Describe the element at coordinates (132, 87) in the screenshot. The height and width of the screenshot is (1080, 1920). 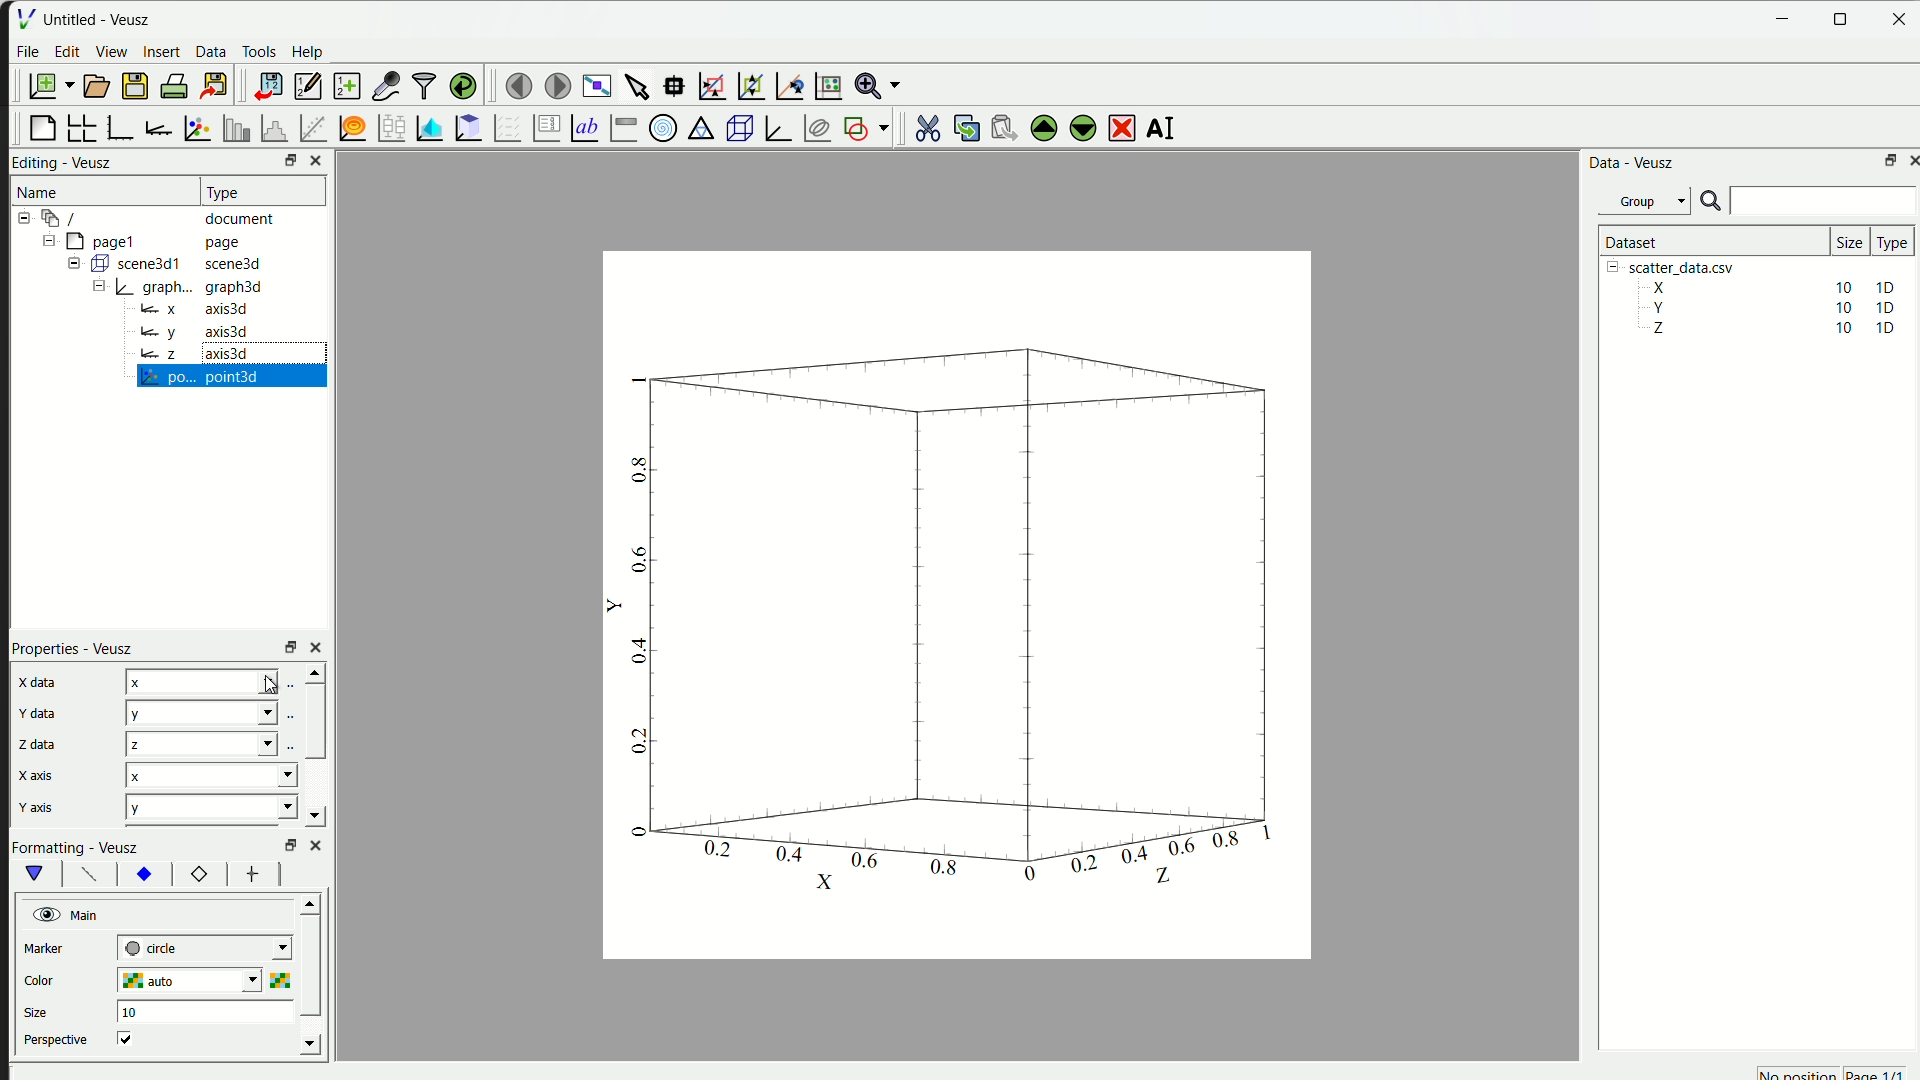
I see `save a document` at that location.